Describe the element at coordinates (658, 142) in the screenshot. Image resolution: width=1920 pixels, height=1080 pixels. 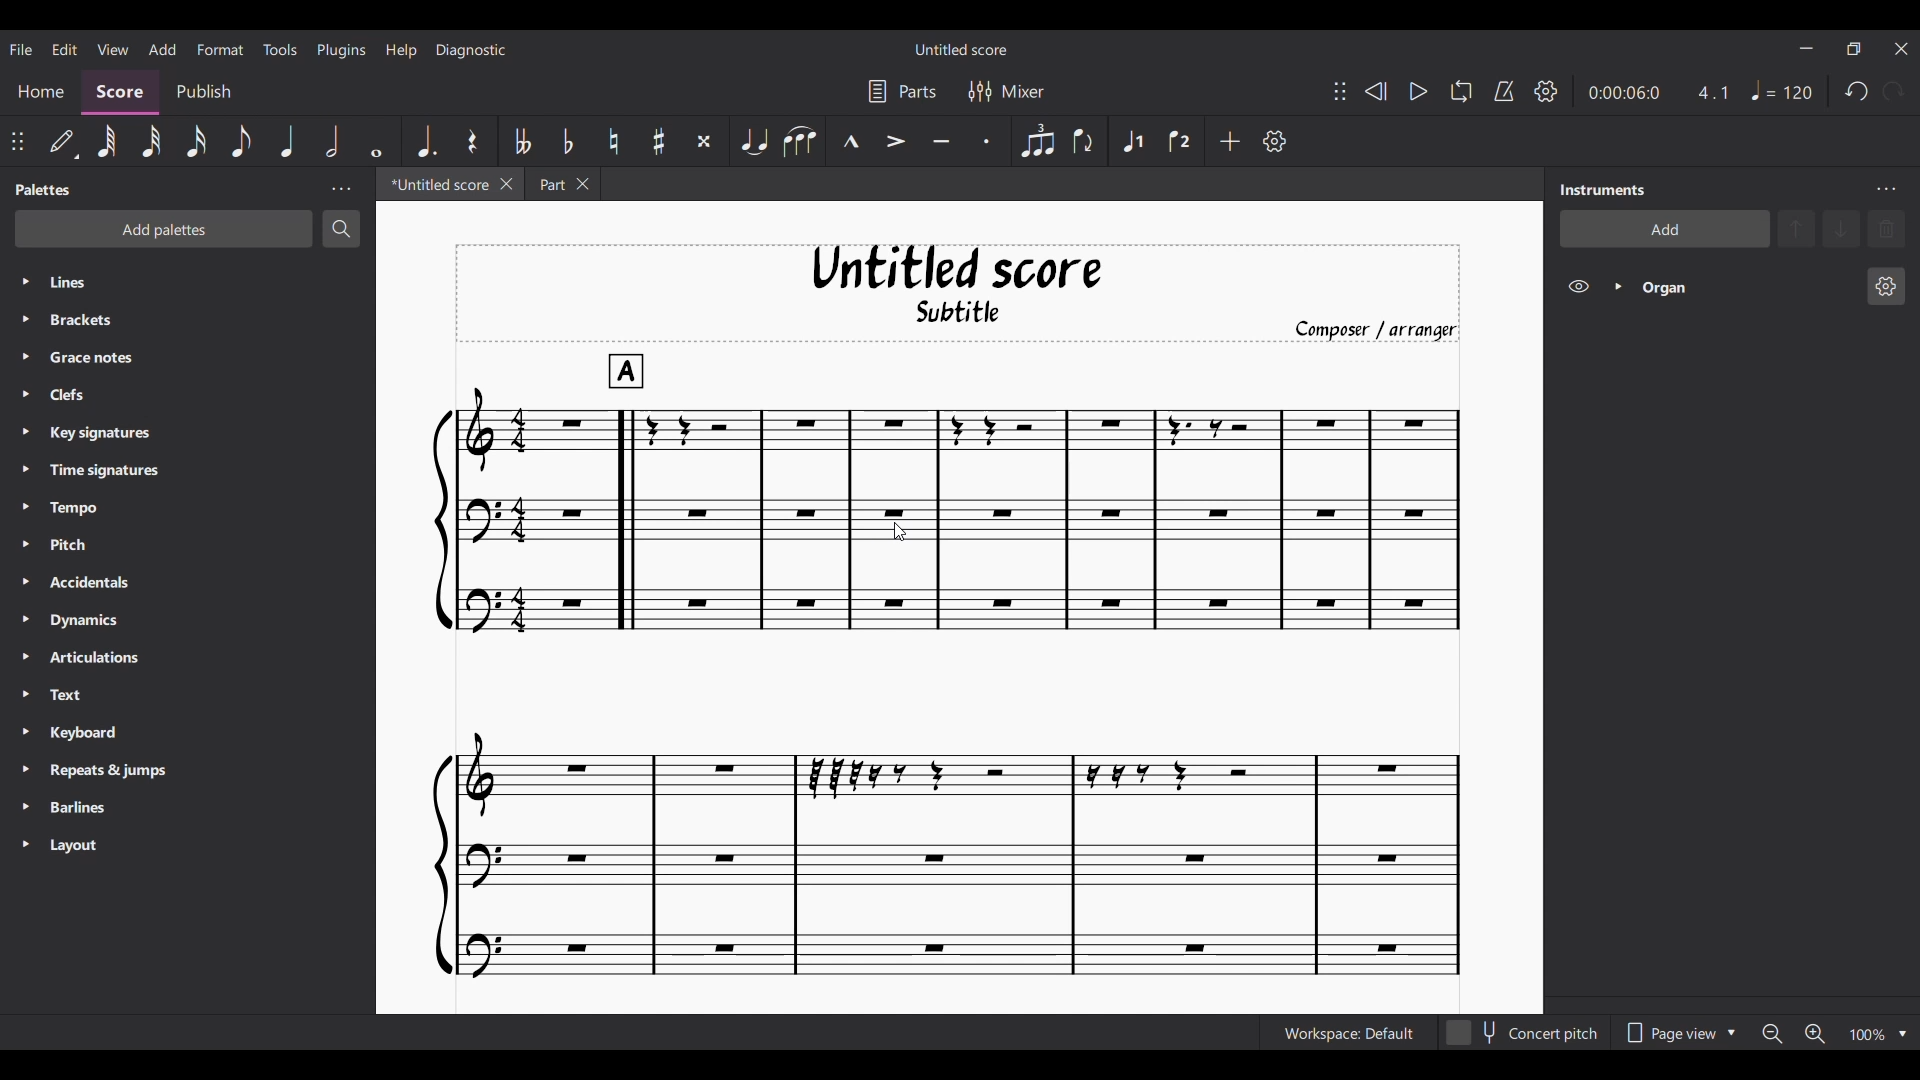
I see `Toggle sharp` at that location.